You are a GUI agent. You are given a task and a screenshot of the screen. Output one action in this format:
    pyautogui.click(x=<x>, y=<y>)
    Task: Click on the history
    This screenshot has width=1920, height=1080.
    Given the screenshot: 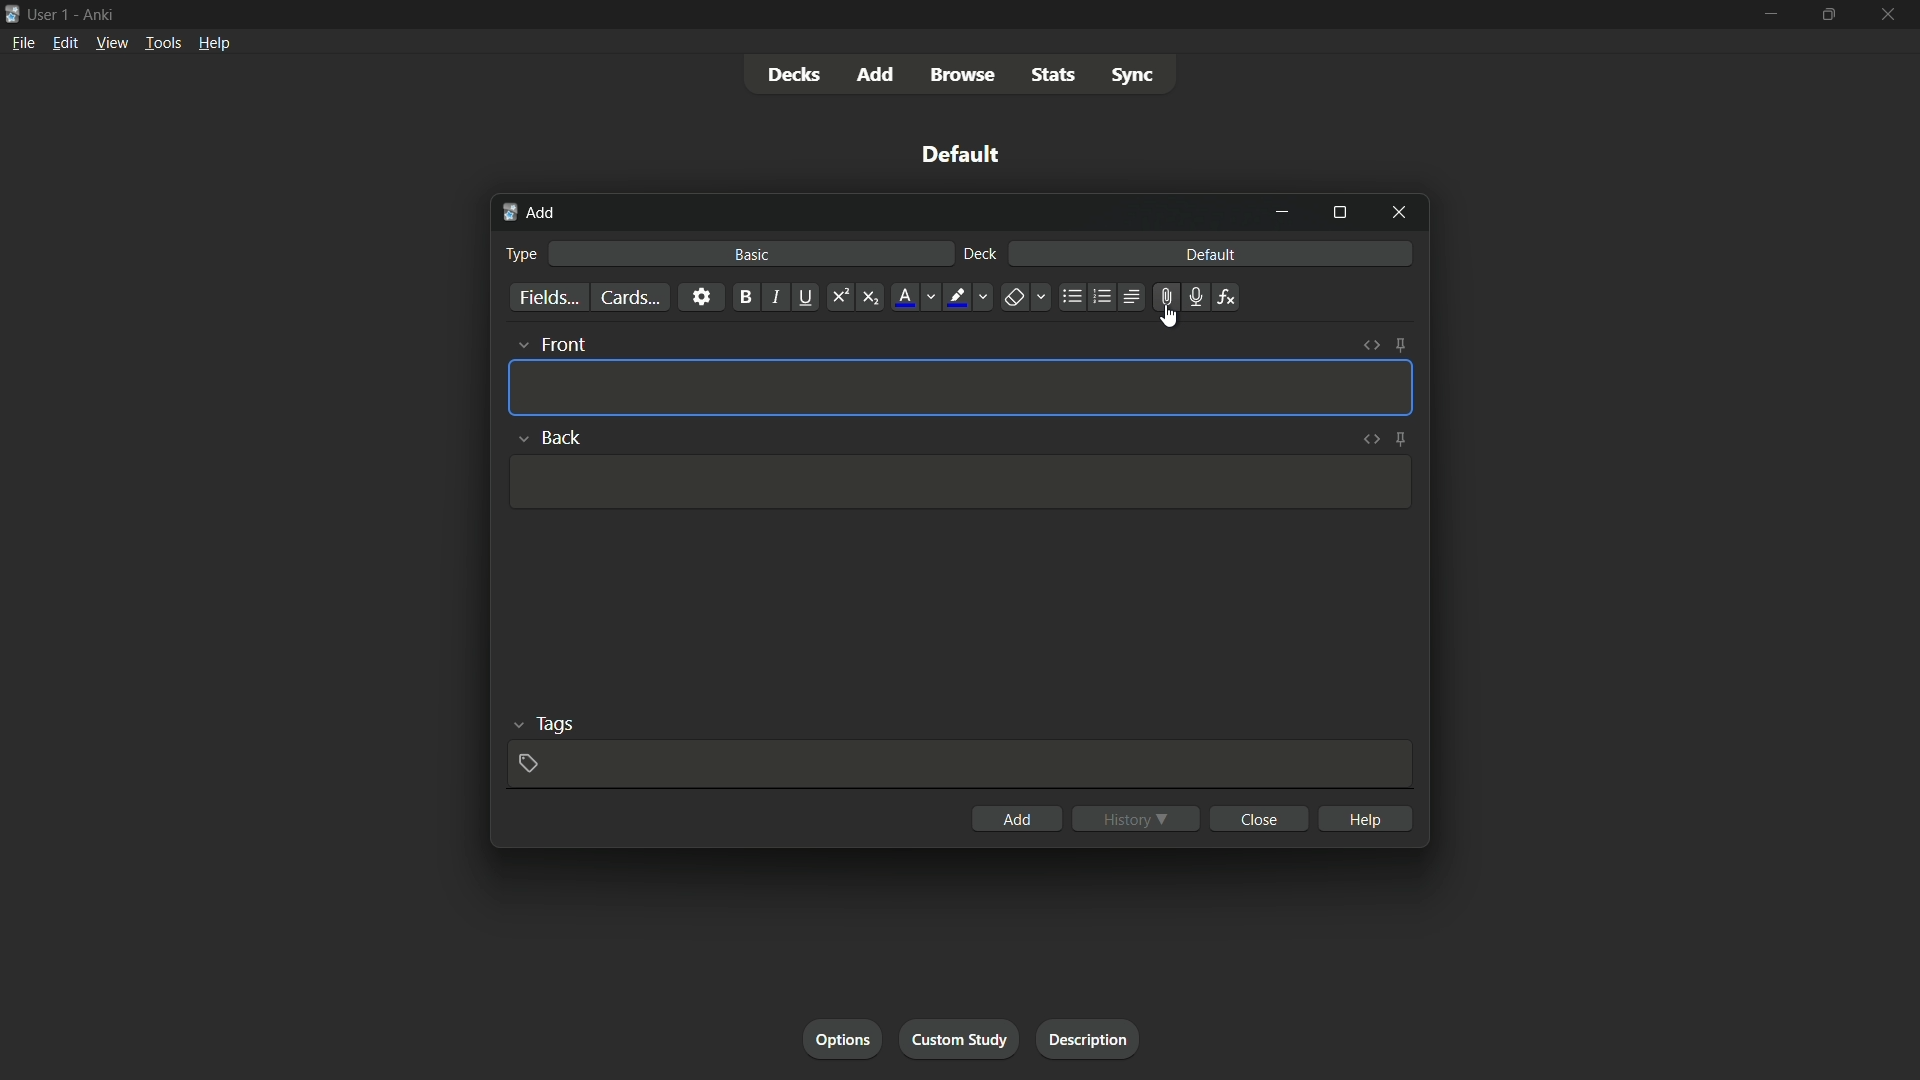 What is the action you would take?
    pyautogui.click(x=1136, y=818)
    